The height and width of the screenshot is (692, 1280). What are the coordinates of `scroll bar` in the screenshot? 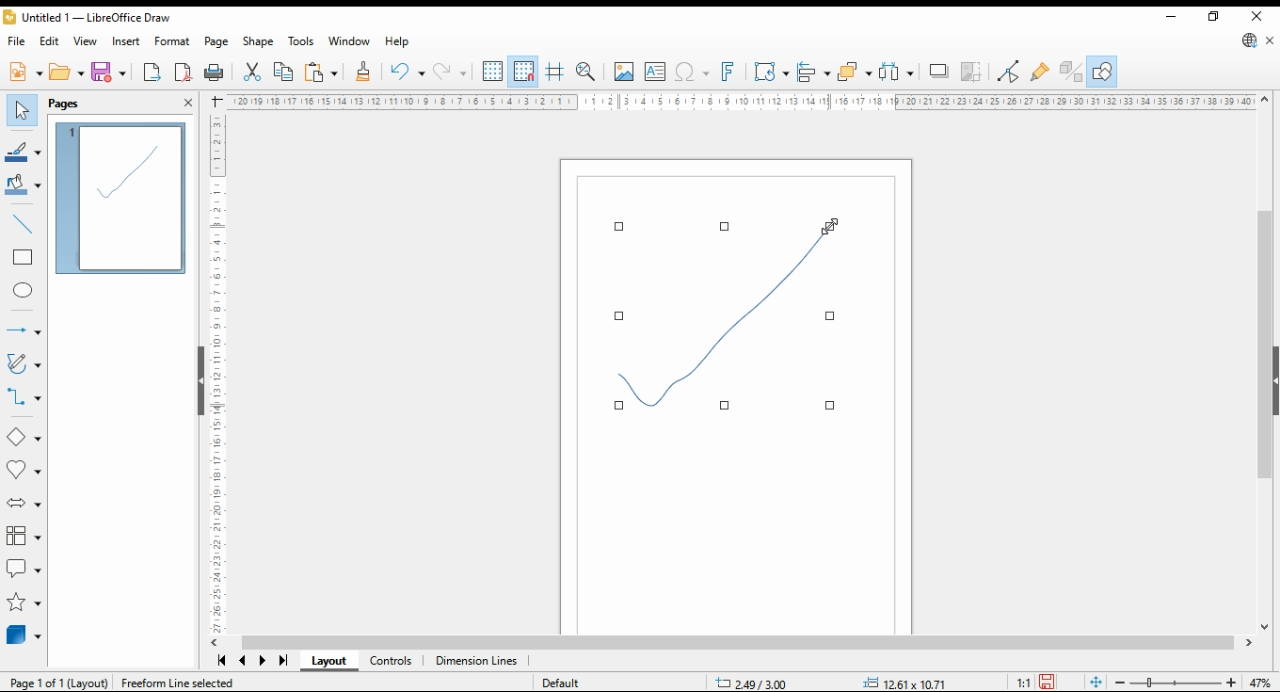 It's located at (1263, 366).